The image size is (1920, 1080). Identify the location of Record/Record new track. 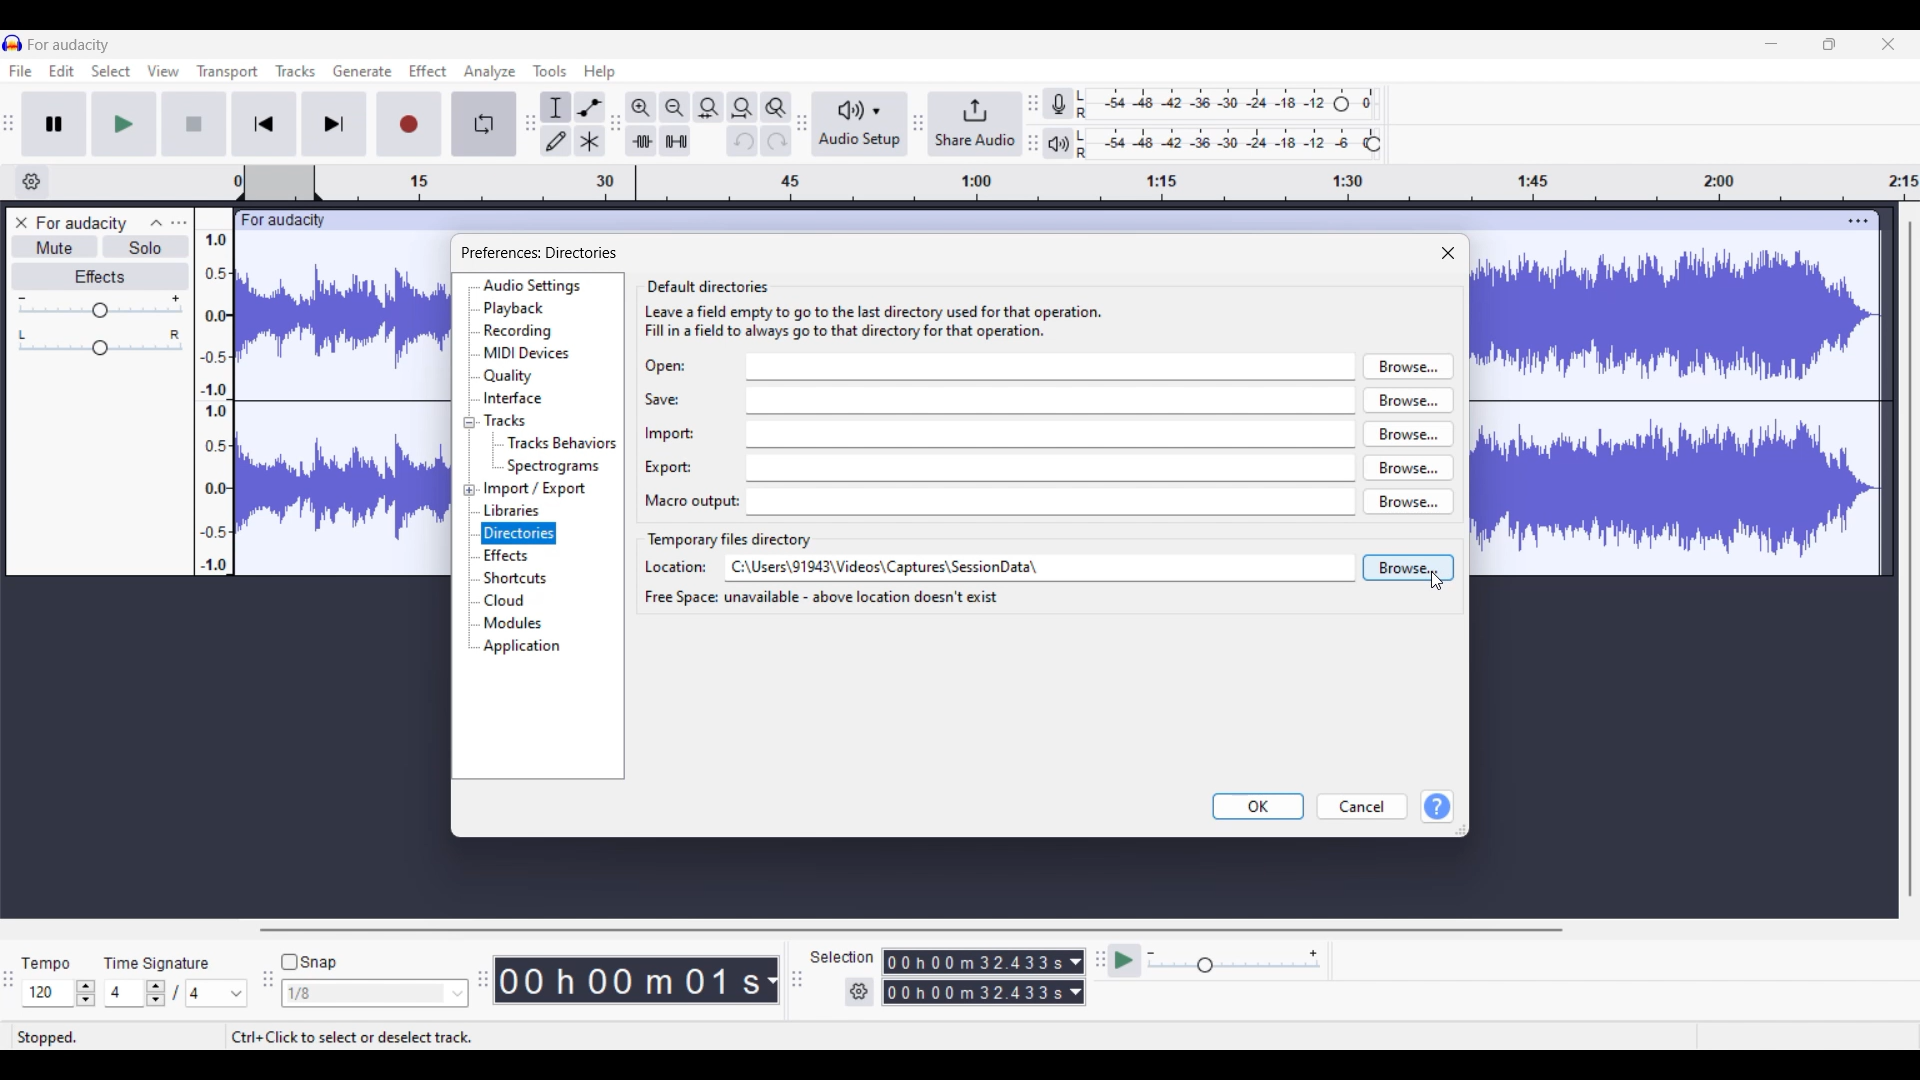
(409, 124).